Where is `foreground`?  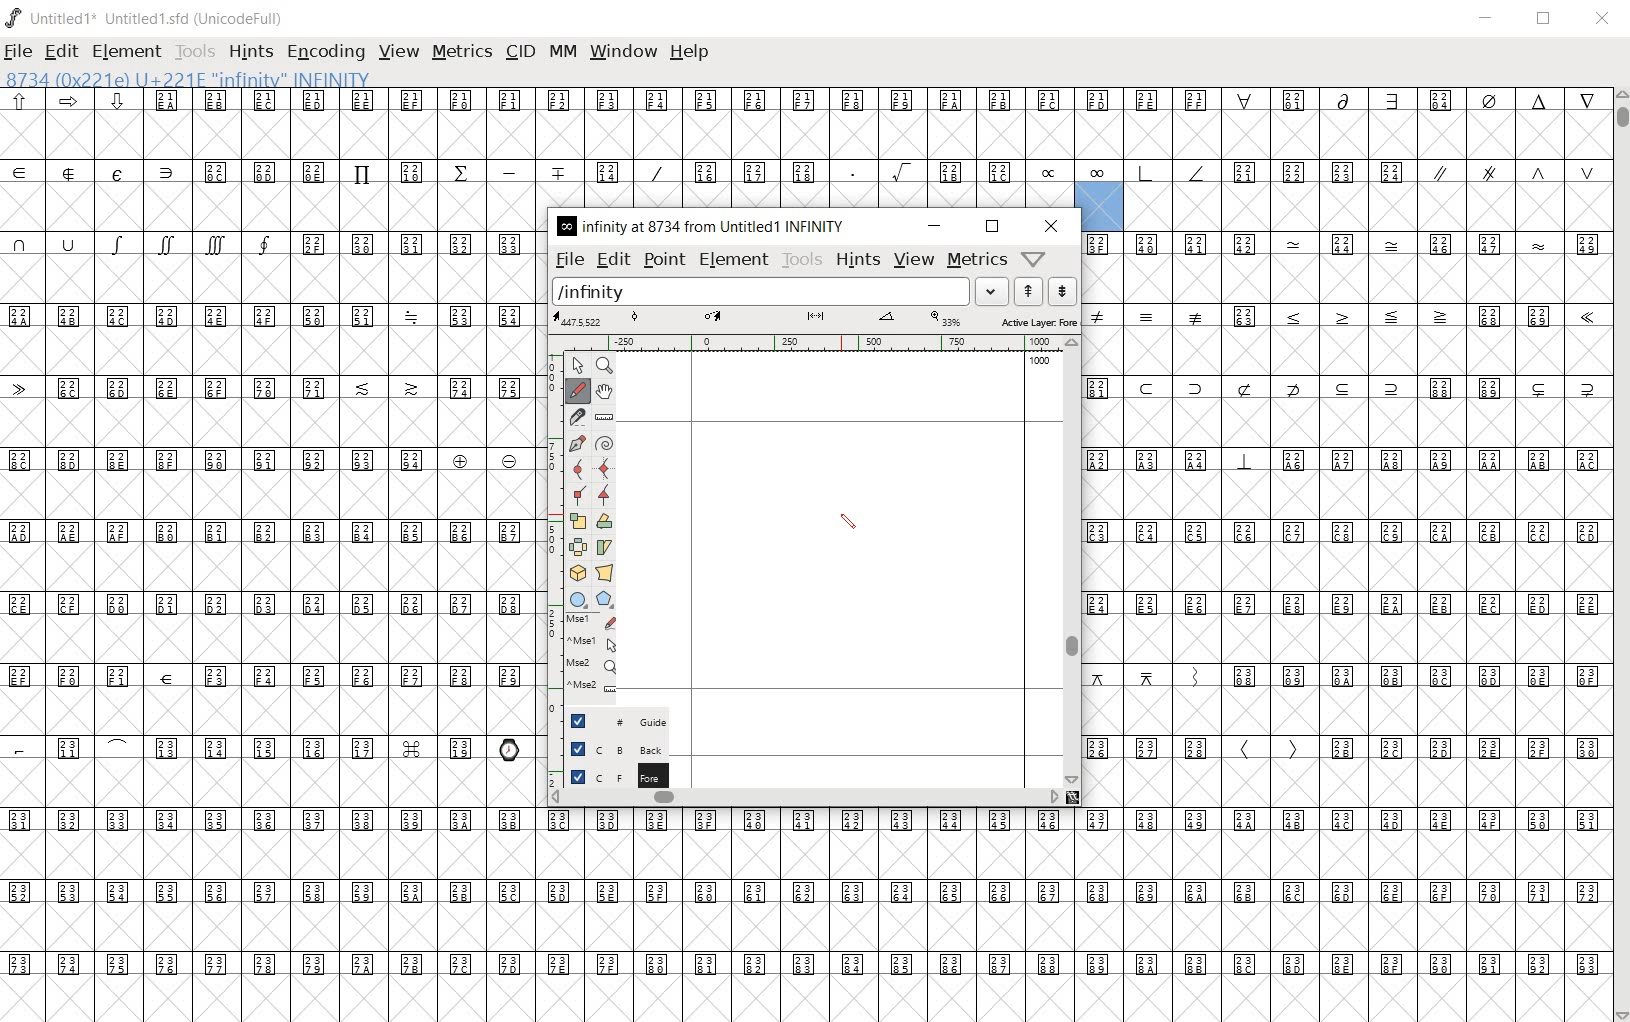 foreground is located at coordinates (607, 777).